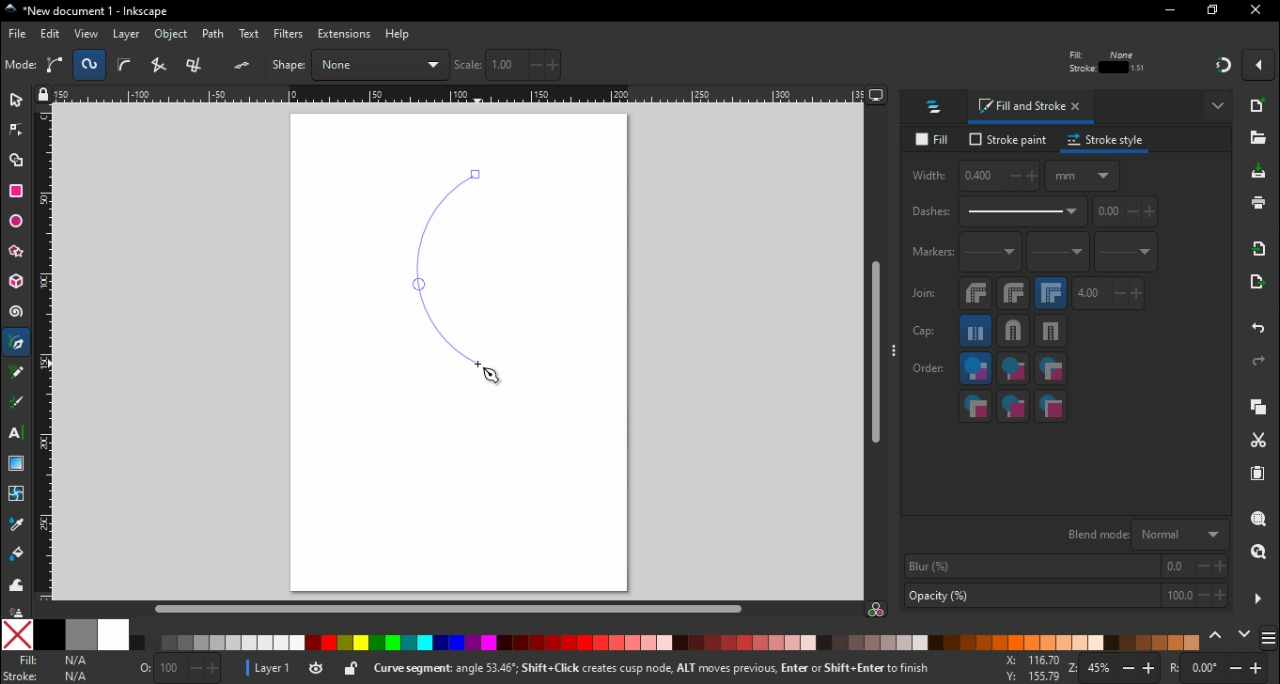  I want to click on rotation increase/decrease, so click(1222, 669).